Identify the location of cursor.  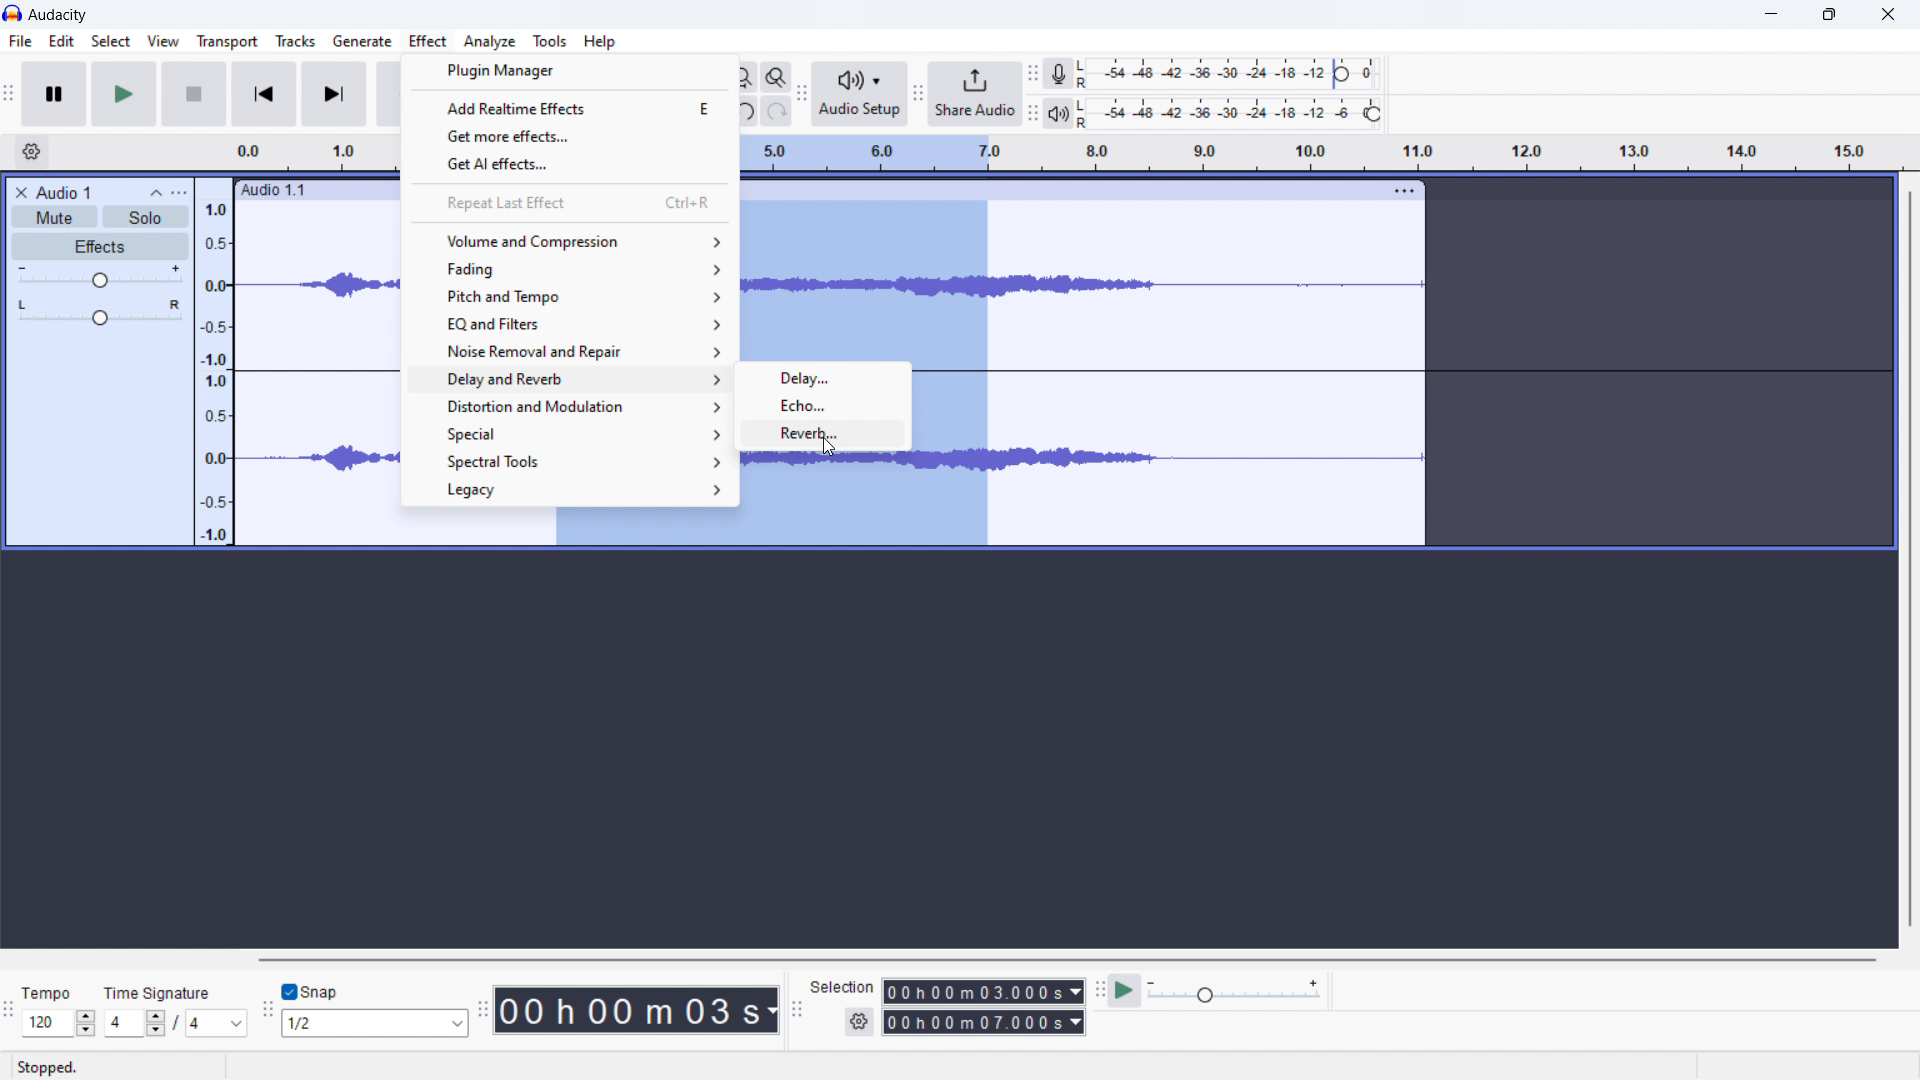
(830, 449).